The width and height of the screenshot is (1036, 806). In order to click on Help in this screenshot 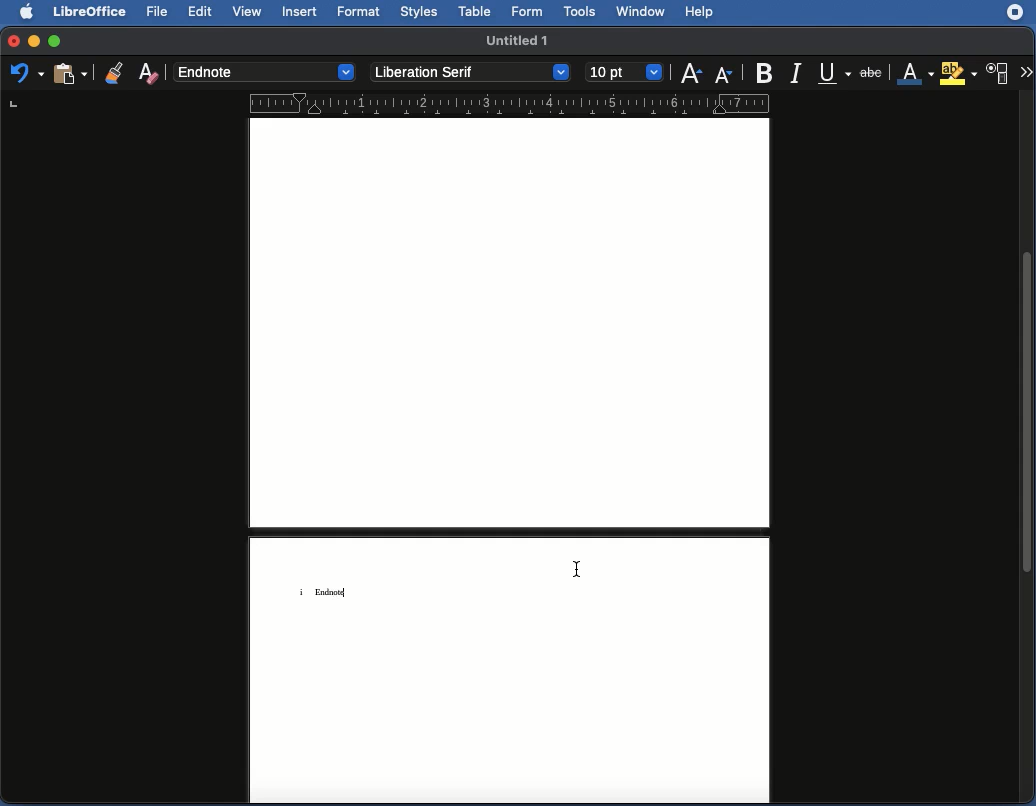, I will do `click(700, 11)`.